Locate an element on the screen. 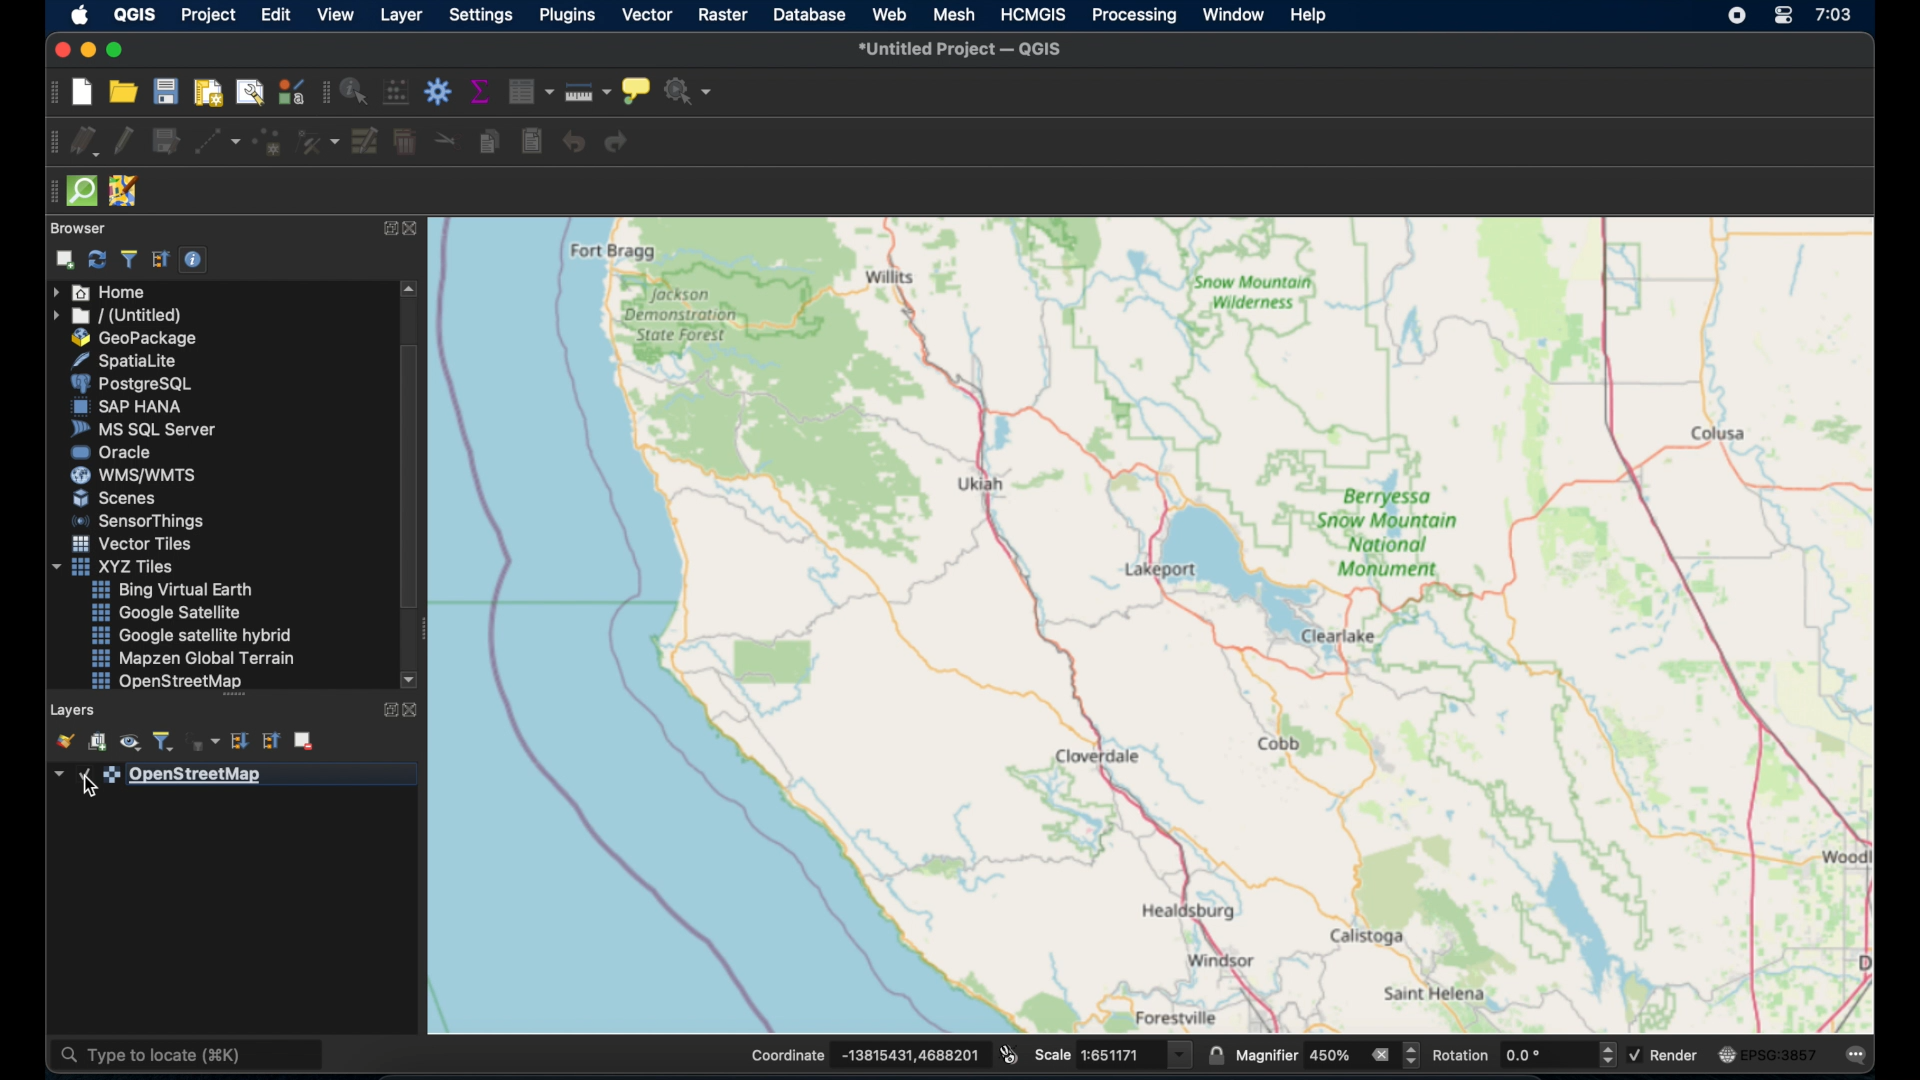  filter browser is located at coordinates (127, 260).